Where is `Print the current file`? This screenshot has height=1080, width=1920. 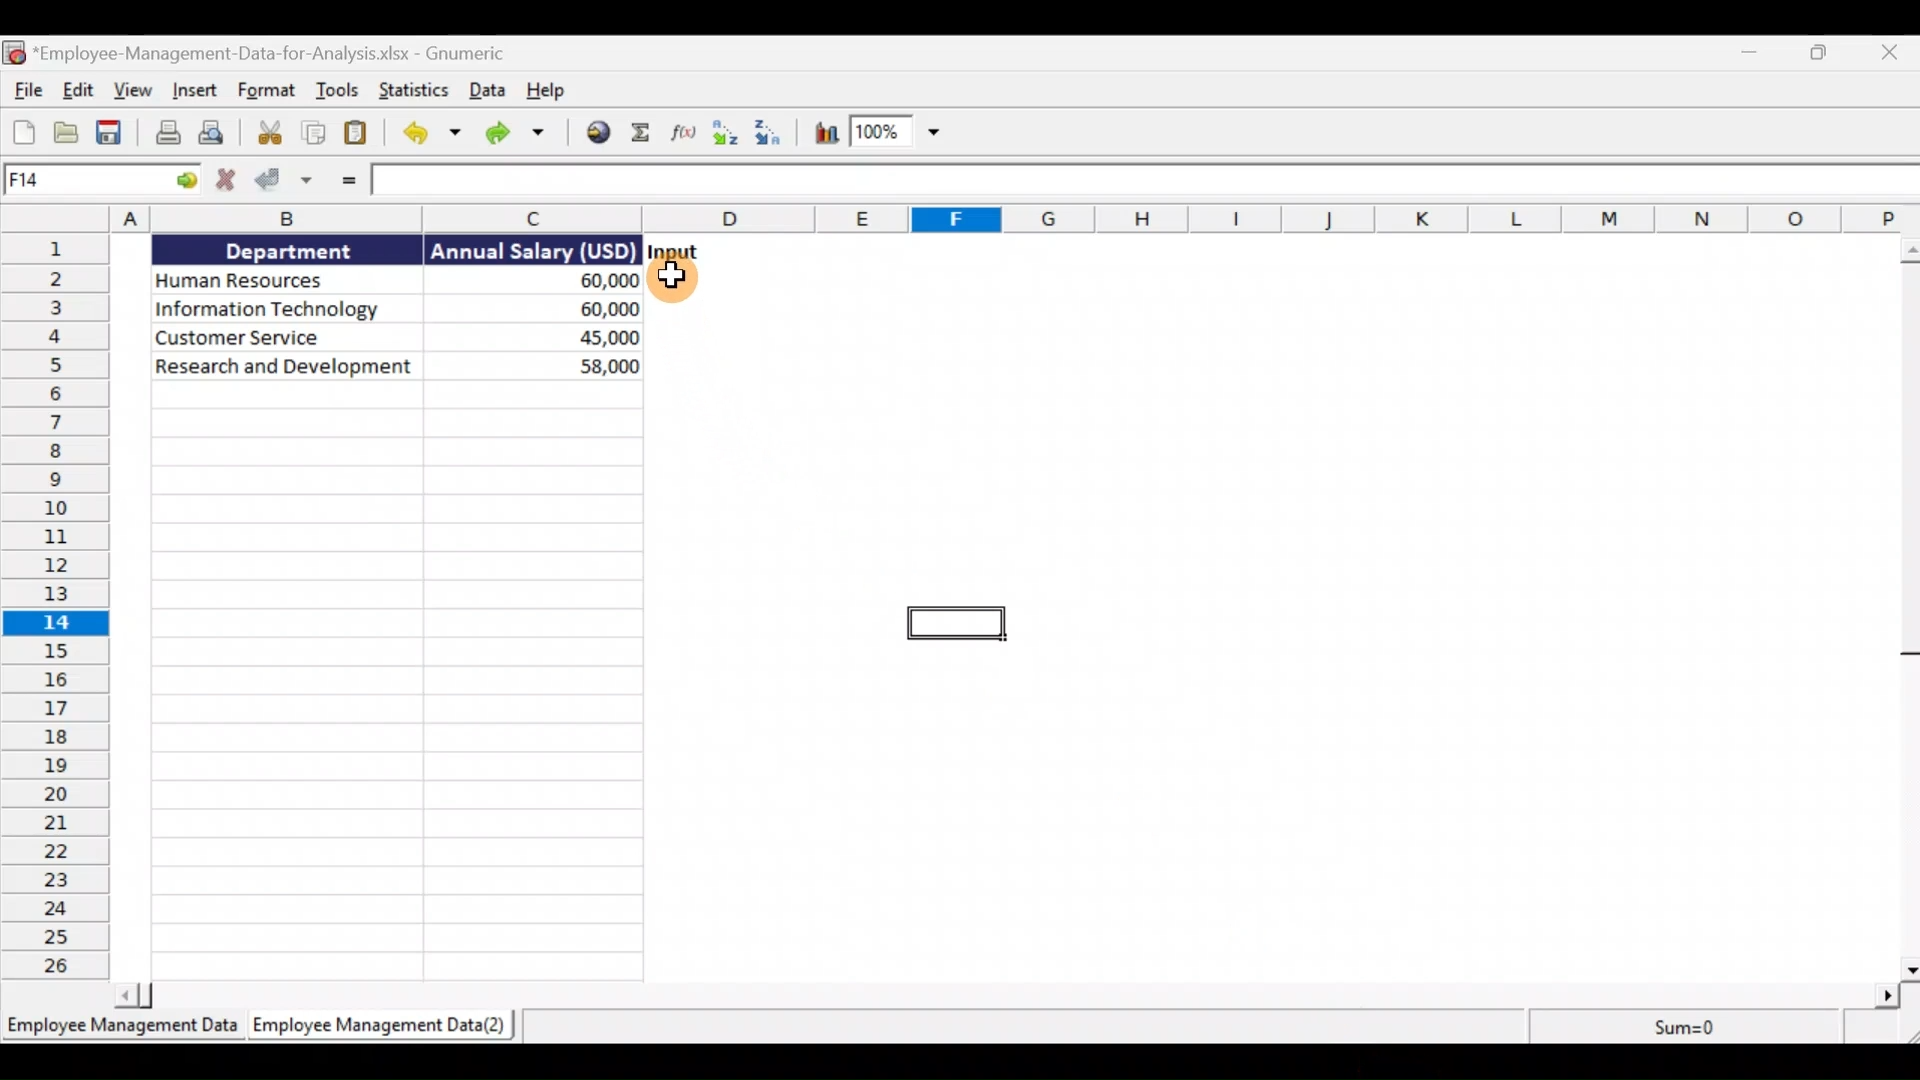
Print the current file is located at coordinates (165, 134).